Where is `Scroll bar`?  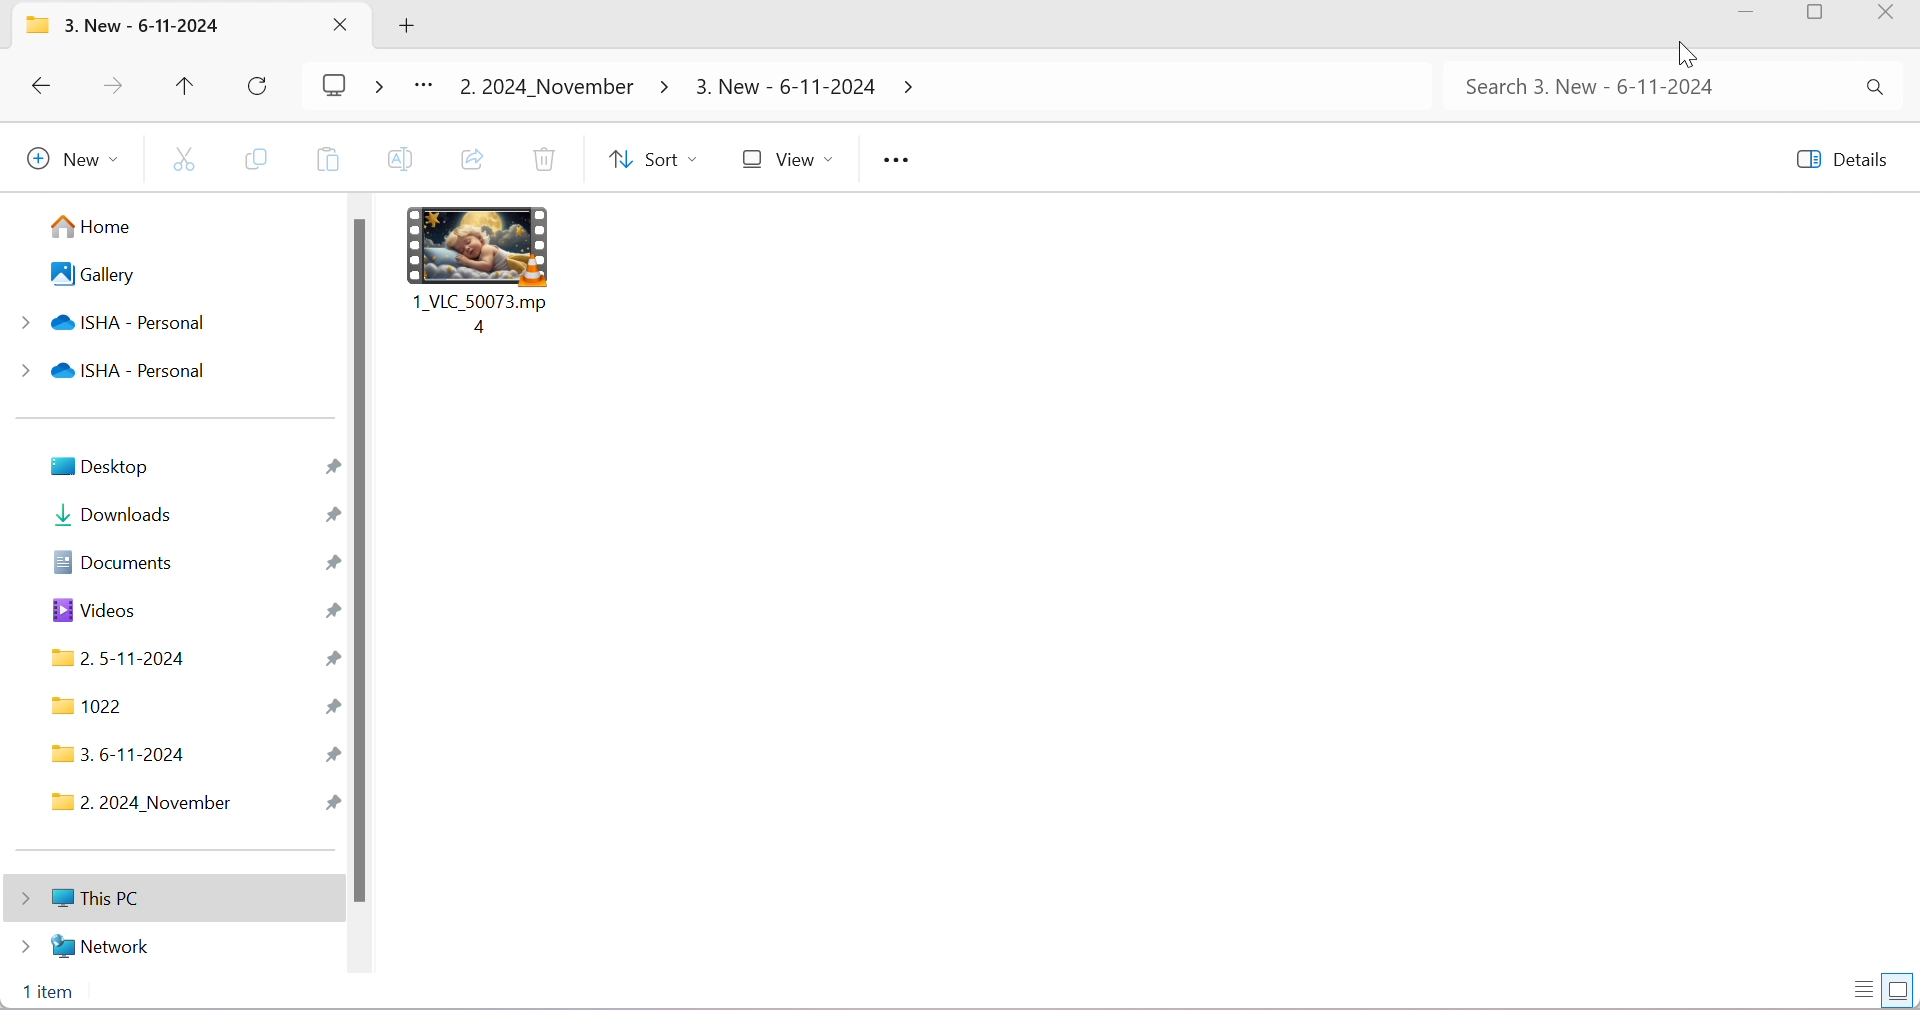 Scroll bar is located at coordinates (364, 561).